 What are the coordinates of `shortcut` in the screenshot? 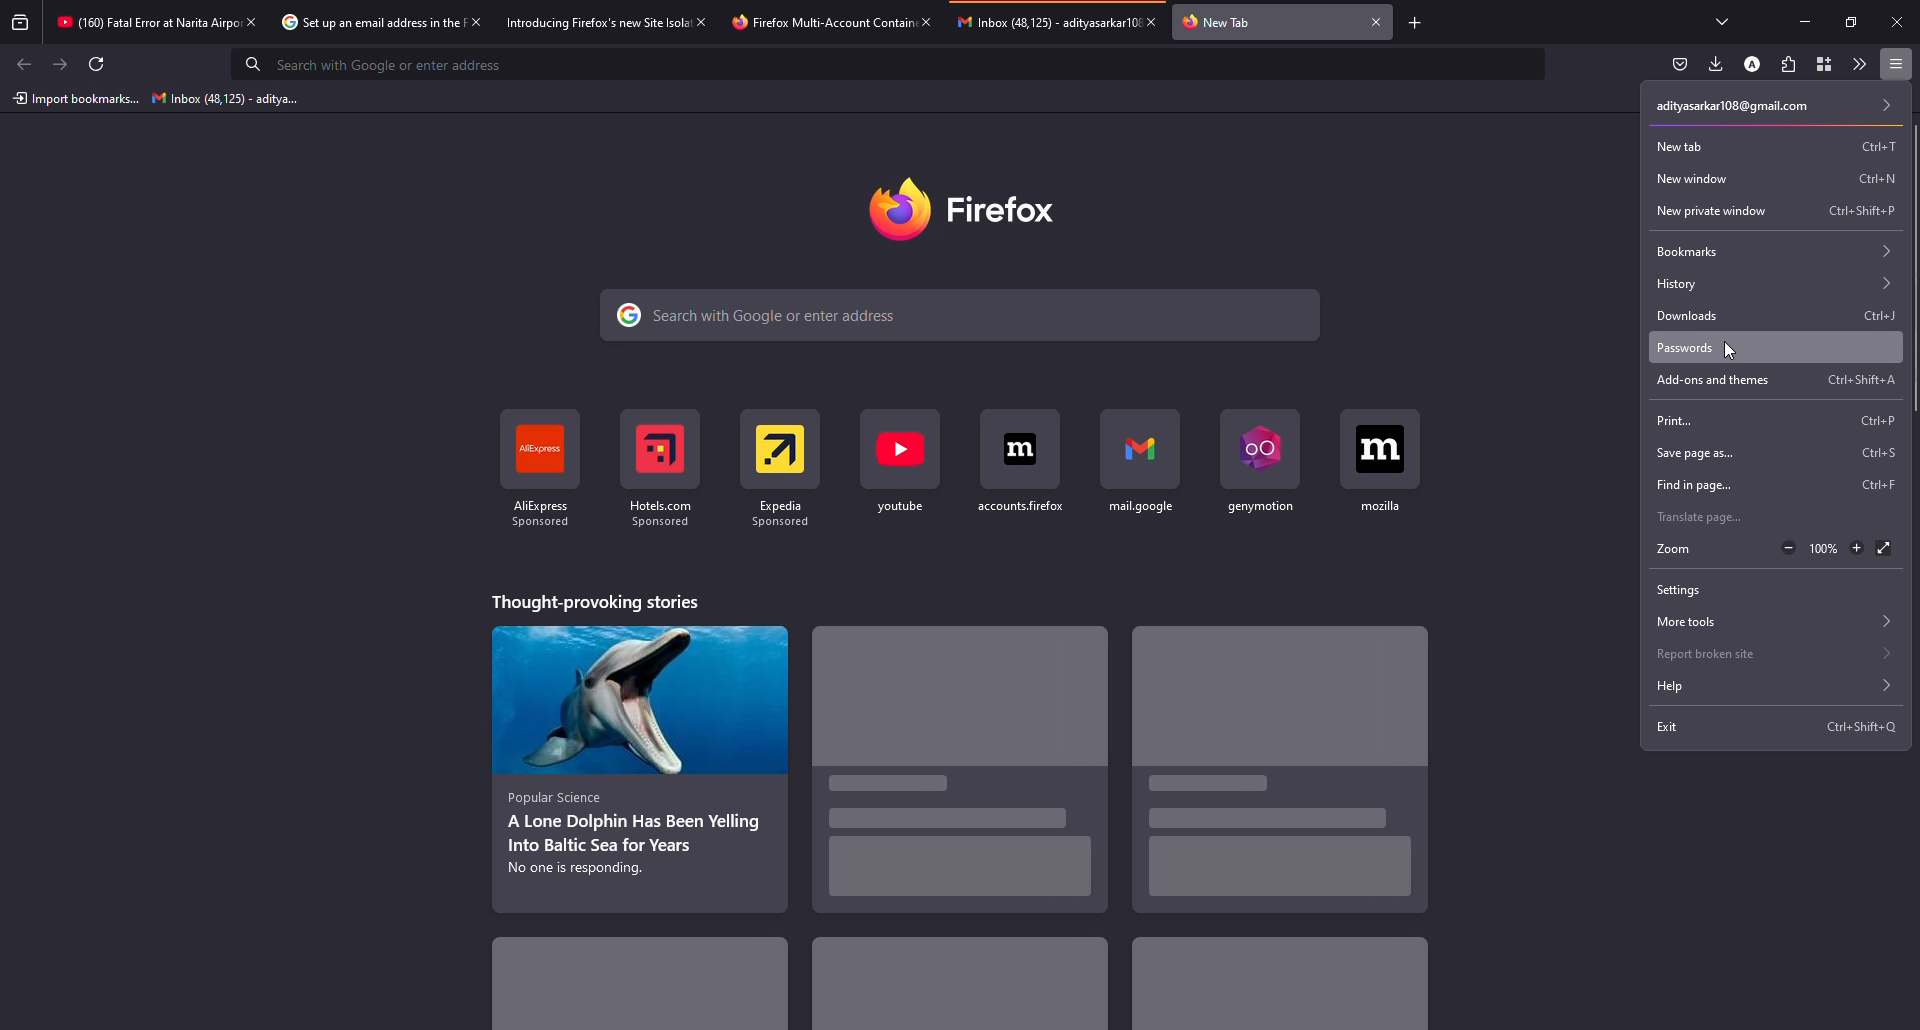 It's located at (898, 464).